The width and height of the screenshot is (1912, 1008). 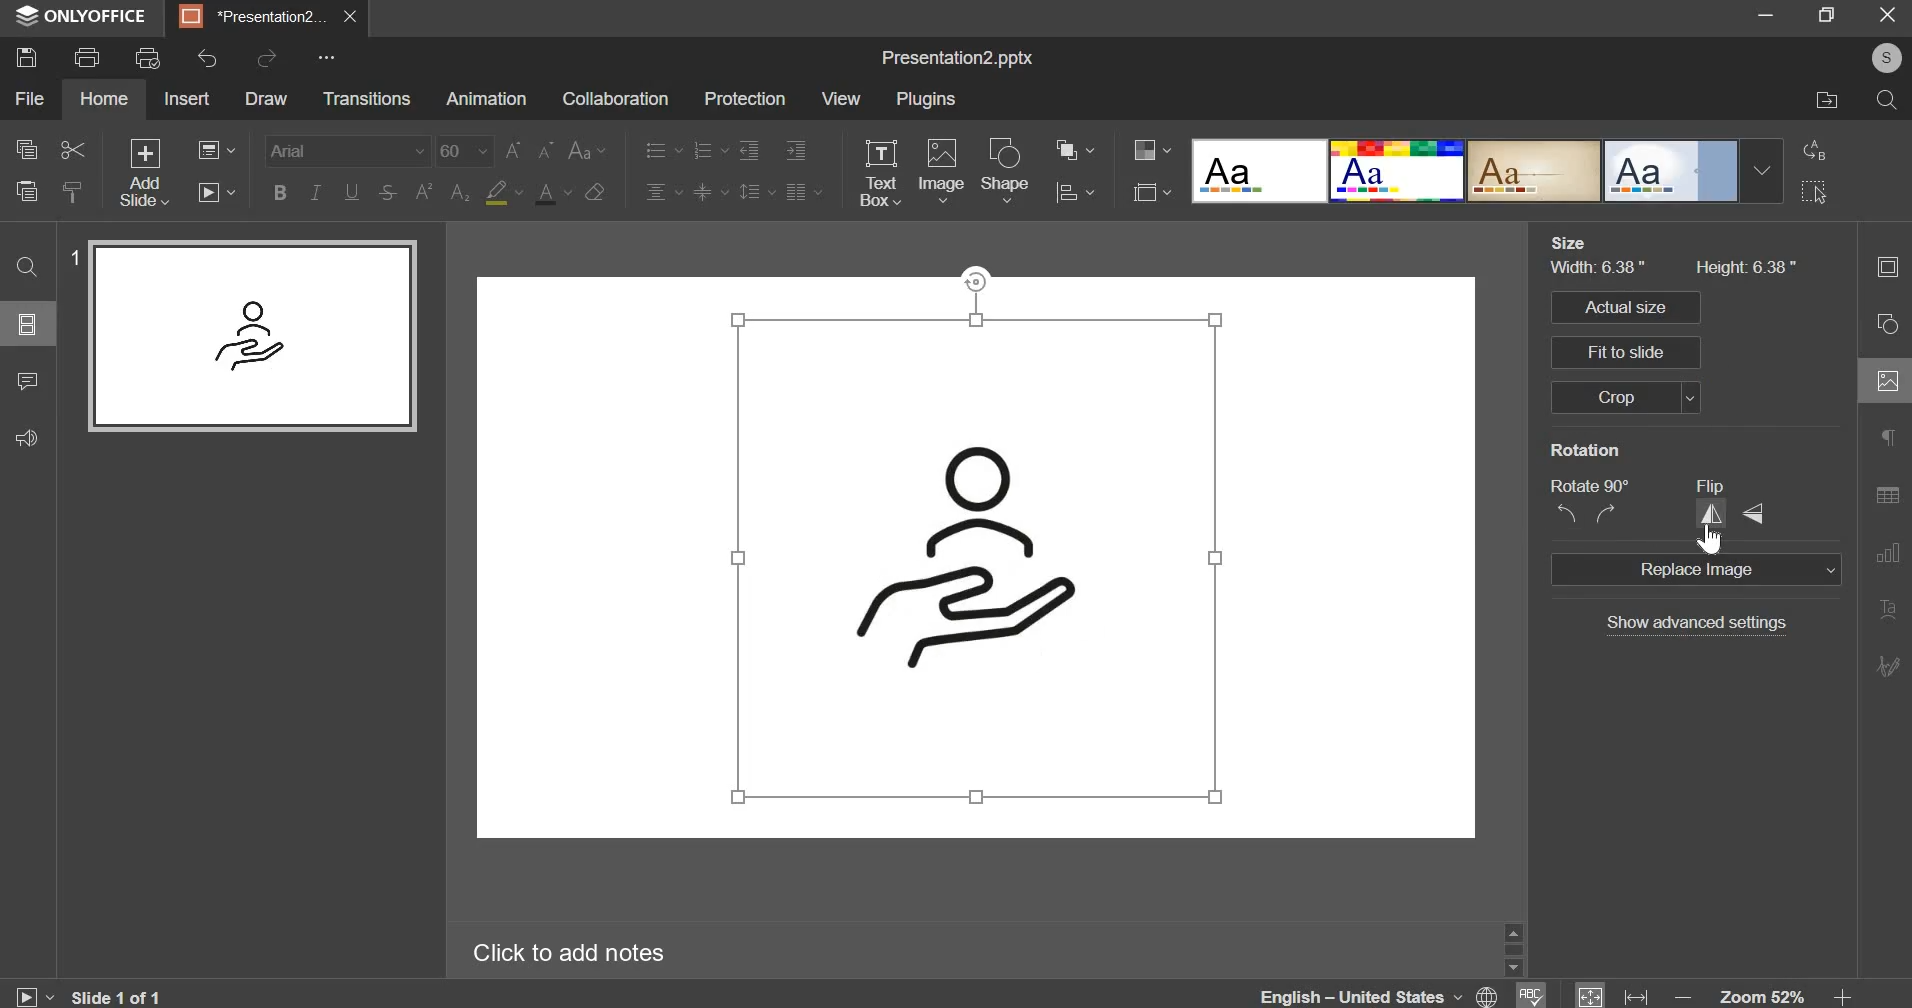 What do you see at coordinates (26, 381) in the screenshot?
I see `comment` at bounding box center [26, 381].